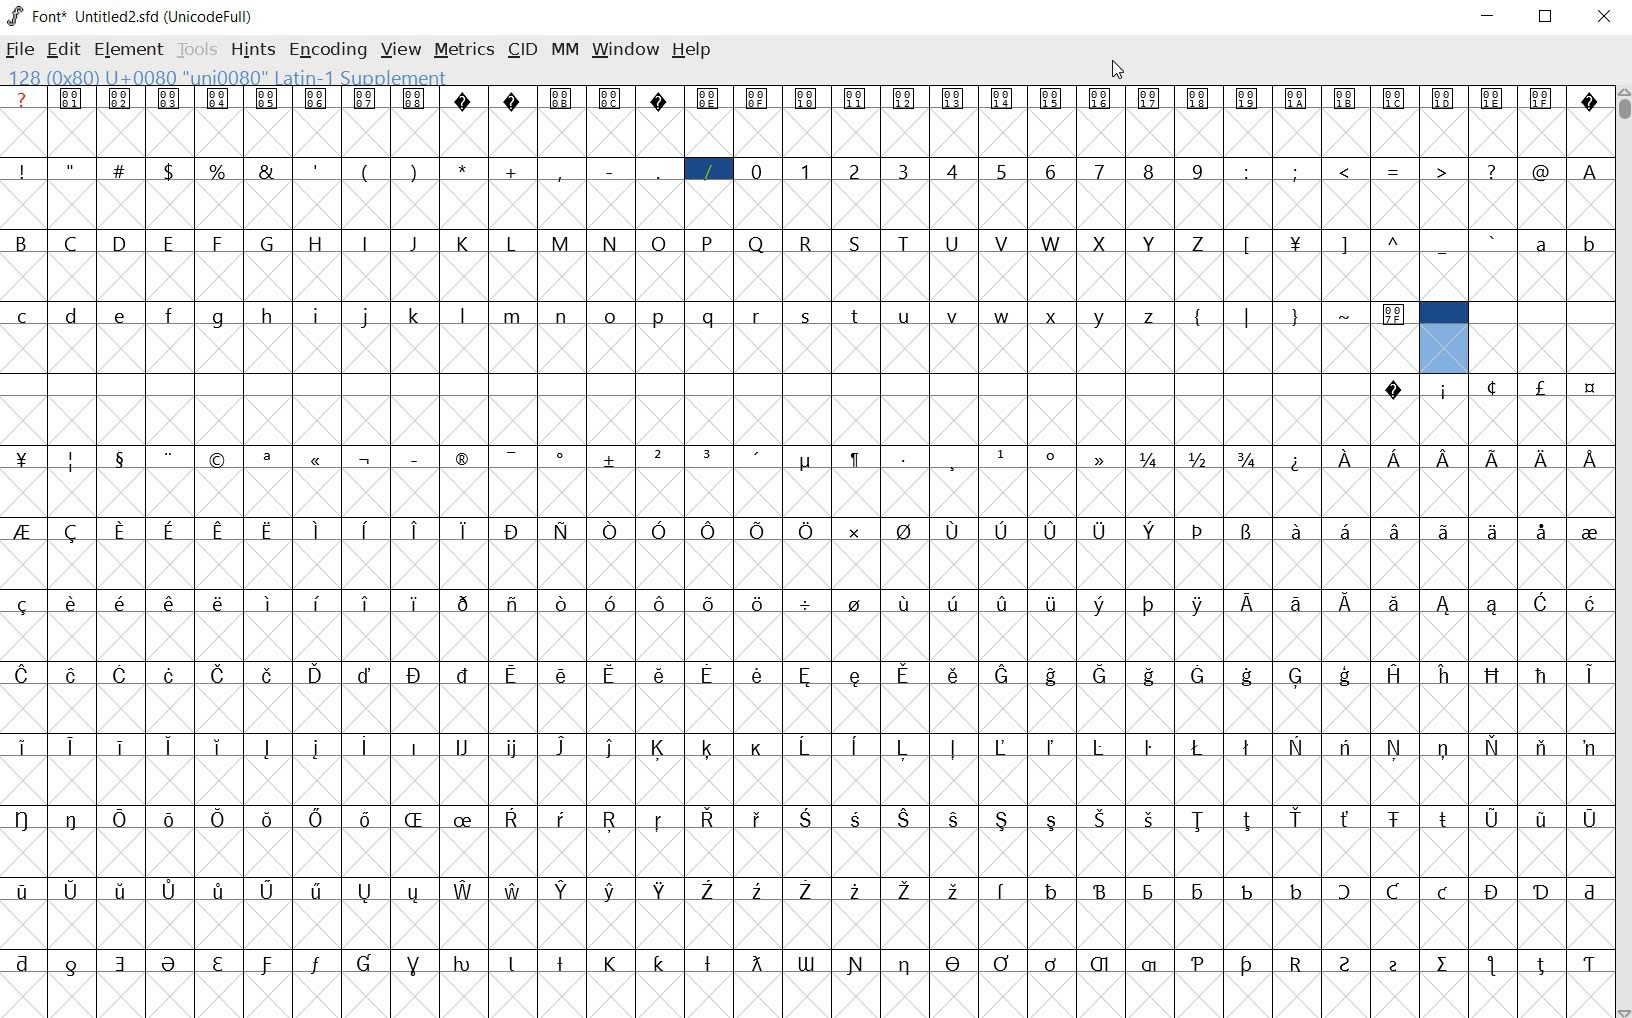  What do you see at coordinates (1298, 818) in the screenshot?
I see `Symbol` at bounding box center [1298, 818].